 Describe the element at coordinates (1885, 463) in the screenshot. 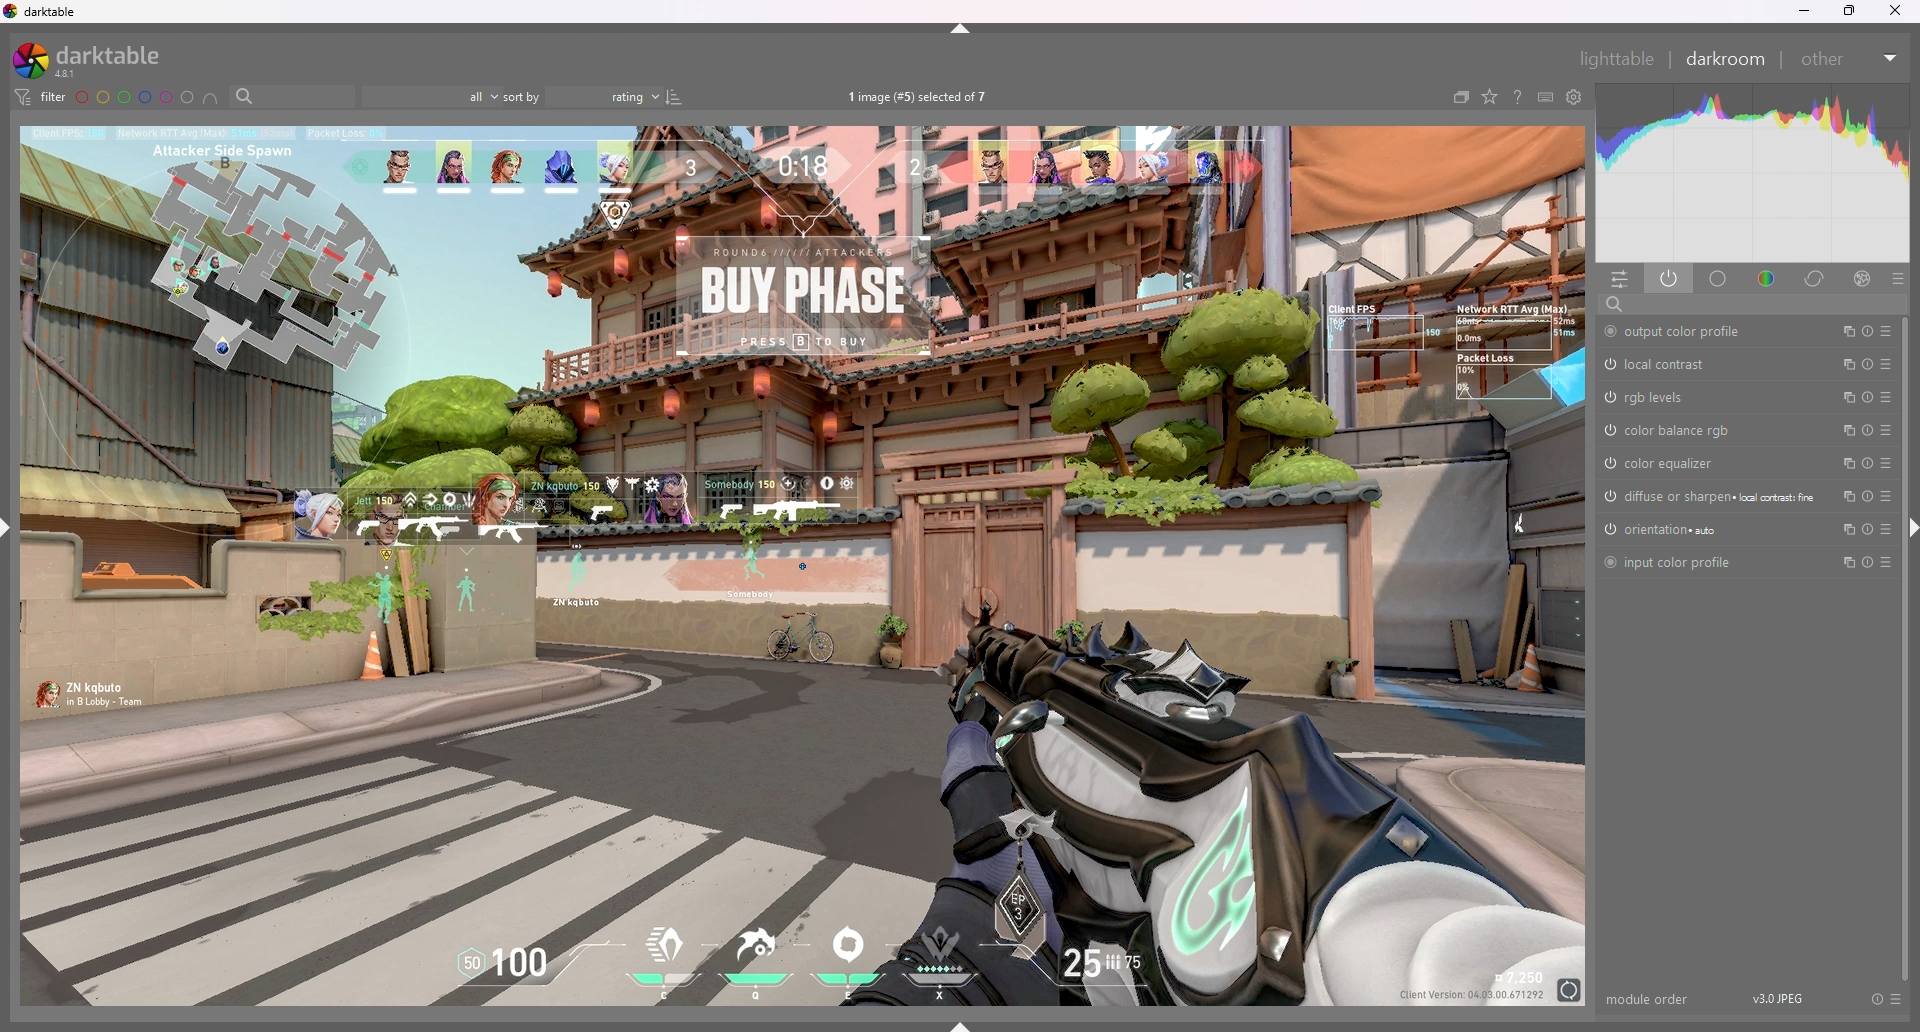

I see `presets` at that location.